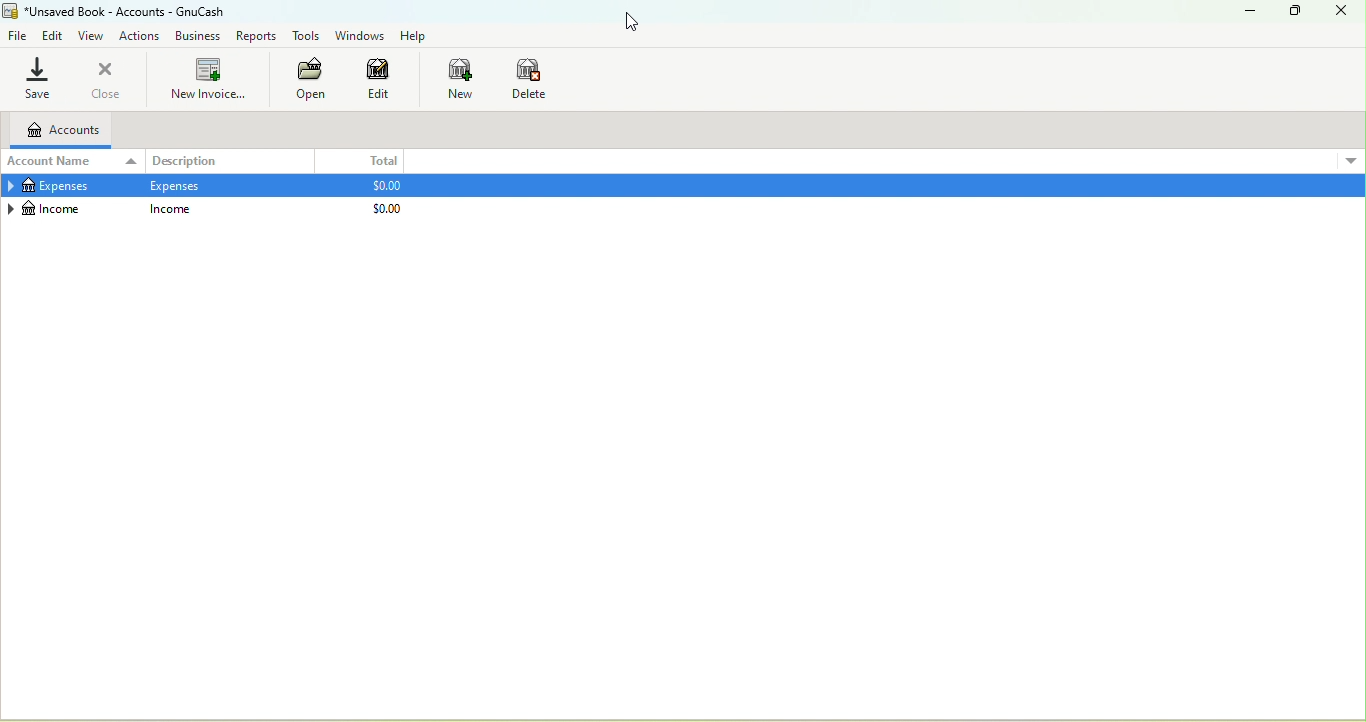 This screenshot has height=722, width=1366. What do you see at coordinates (200, 37) in the screenshot?
I see `Business` at bounding box center [200, 37].